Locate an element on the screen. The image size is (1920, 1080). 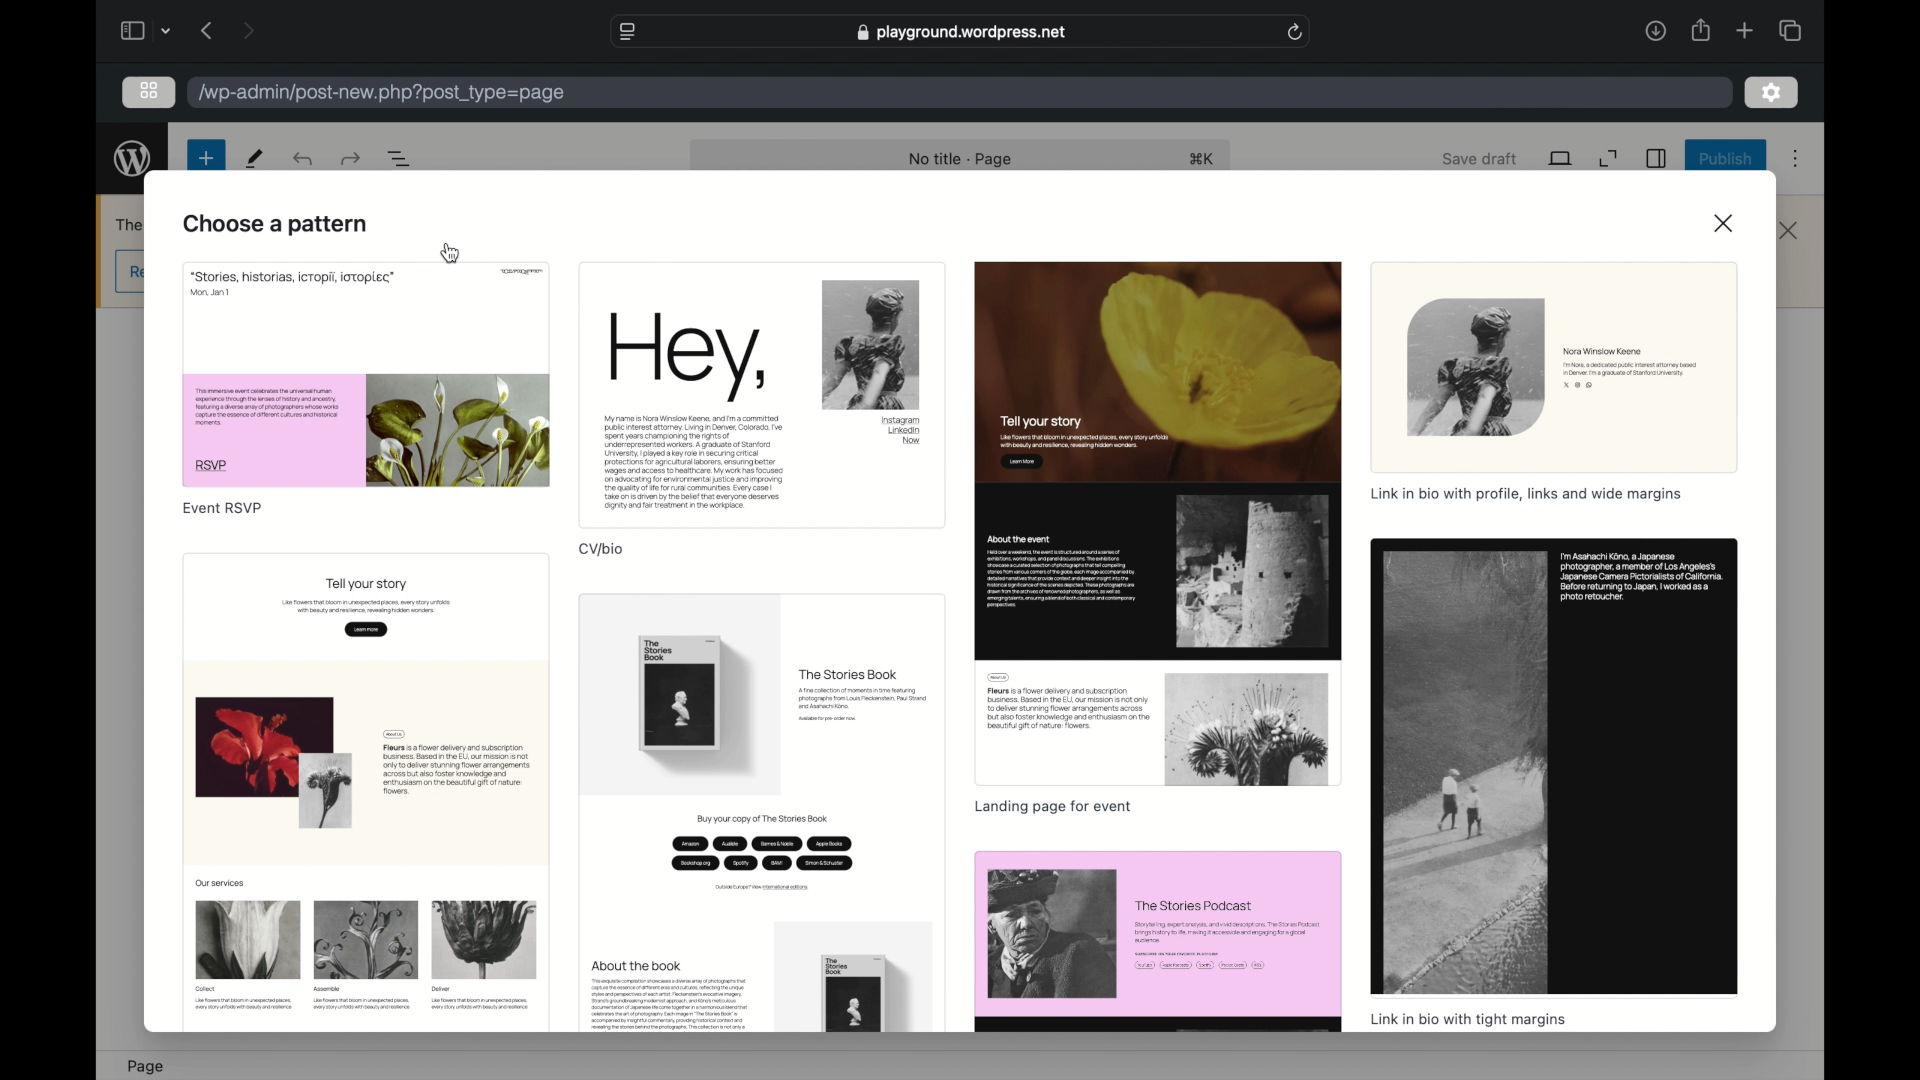
share is located at coordinates (1702, 31).